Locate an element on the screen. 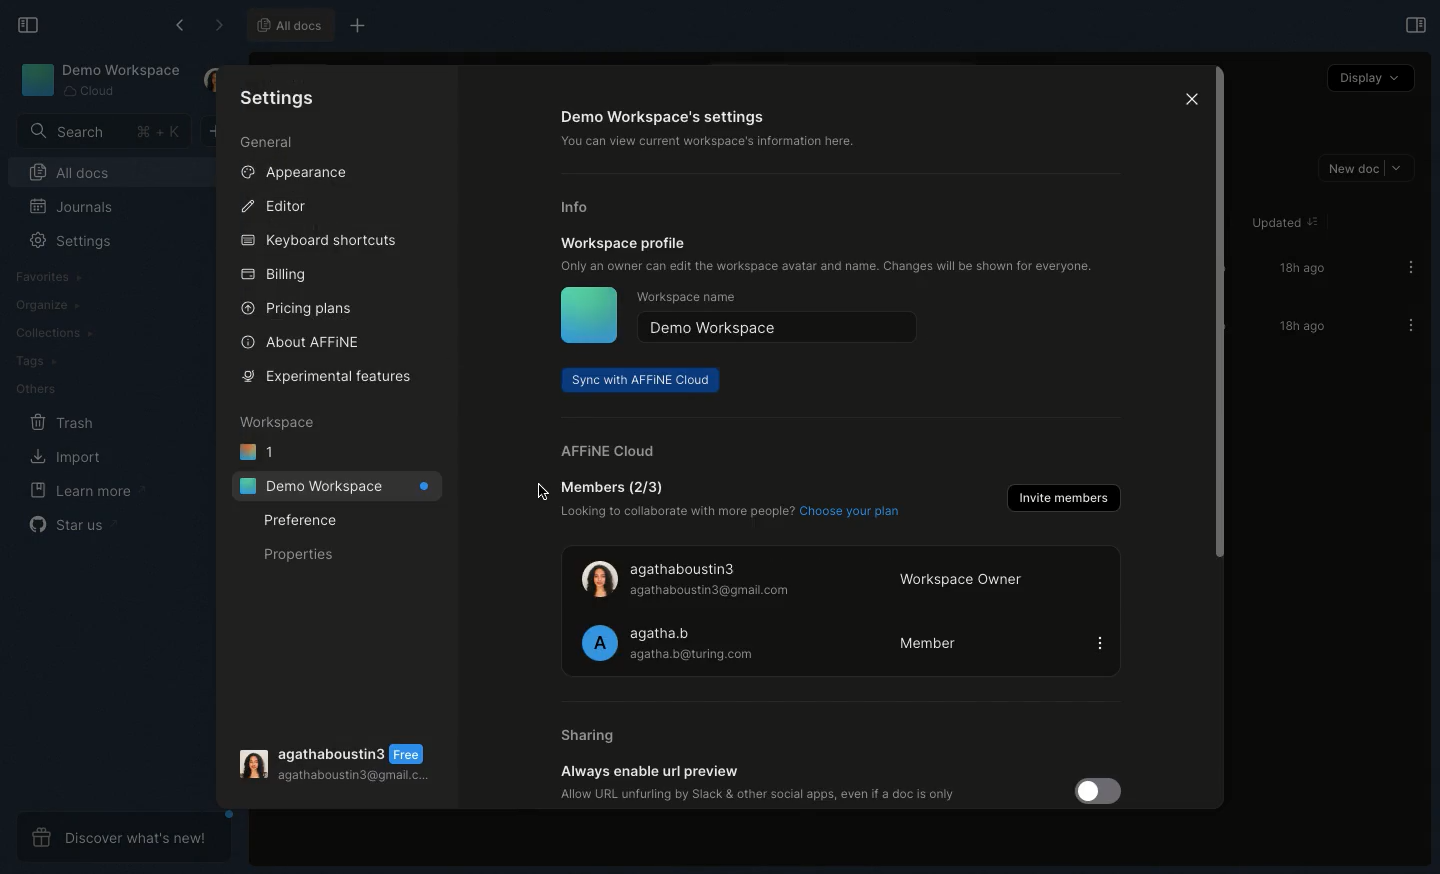  Learn more is located at coordinates (82, 490).